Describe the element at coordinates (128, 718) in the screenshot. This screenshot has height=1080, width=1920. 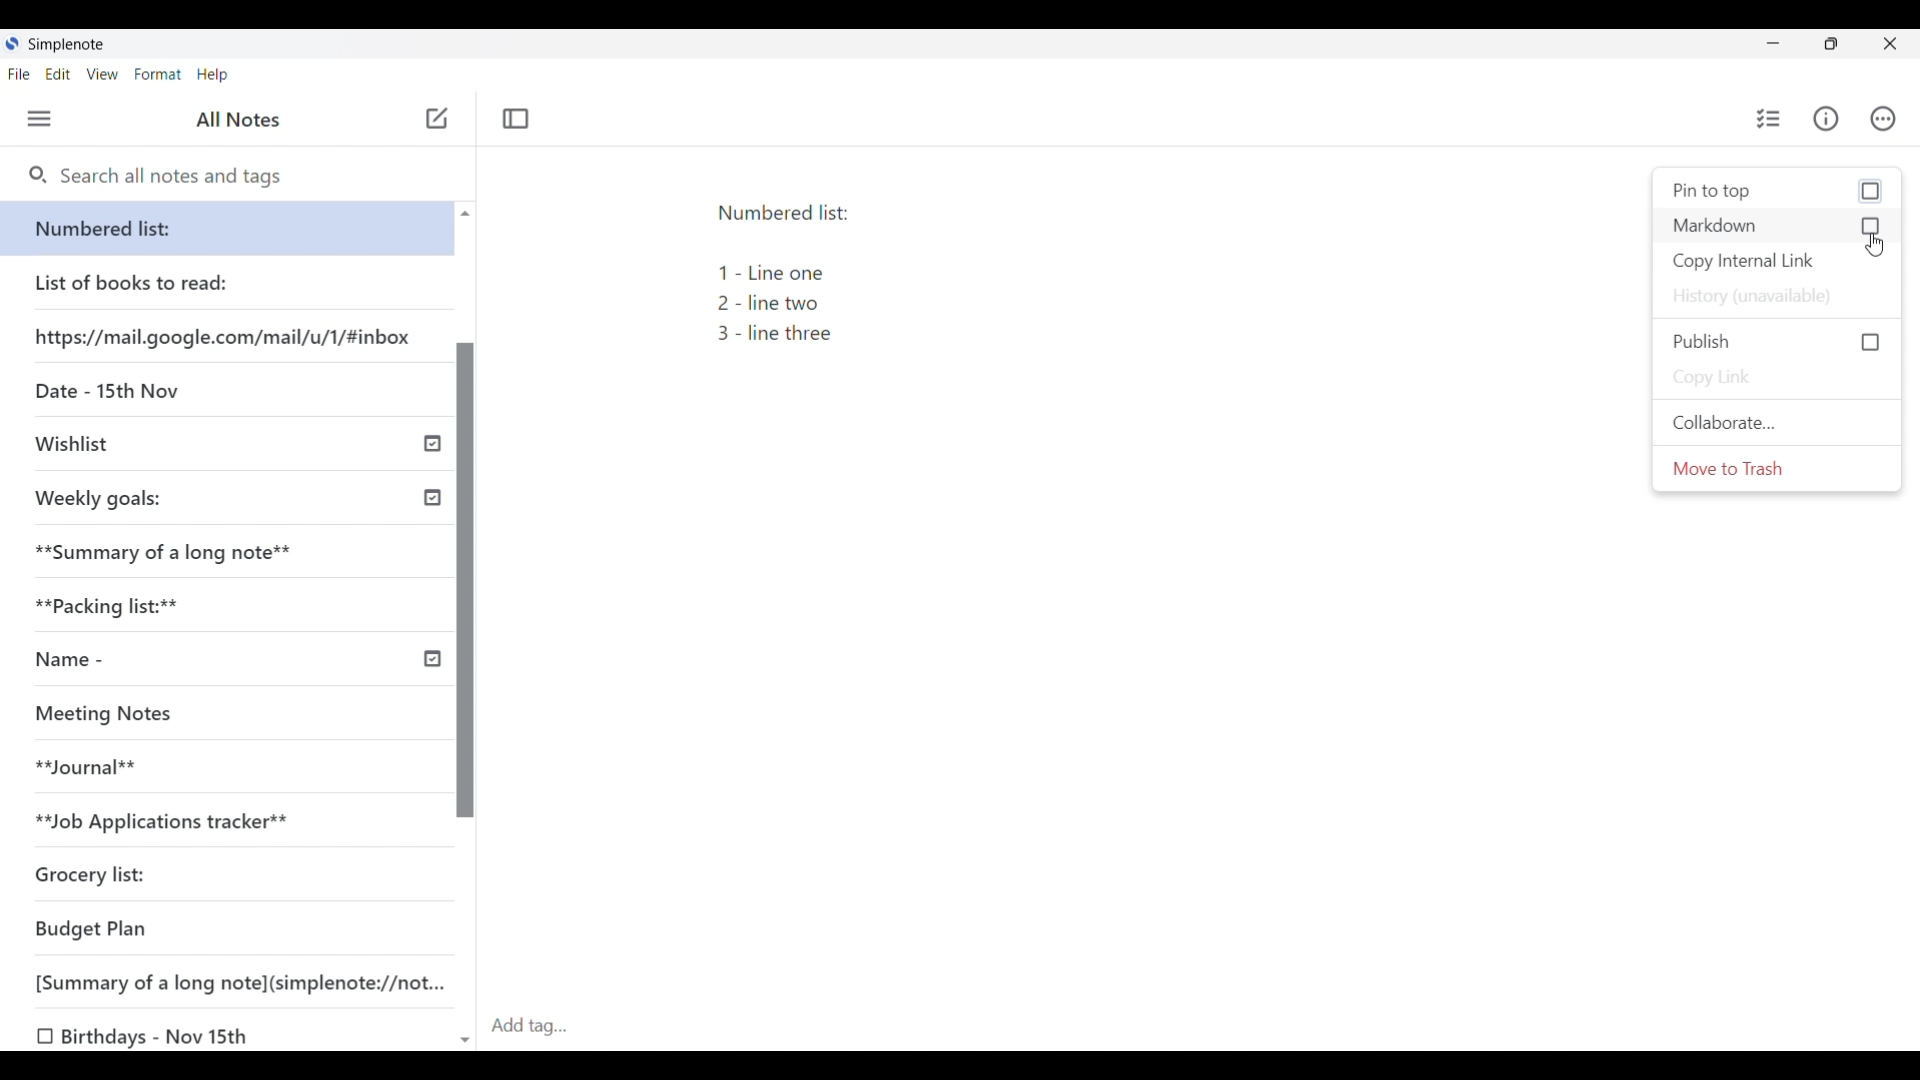
I see `Meeting Notes` at that location.